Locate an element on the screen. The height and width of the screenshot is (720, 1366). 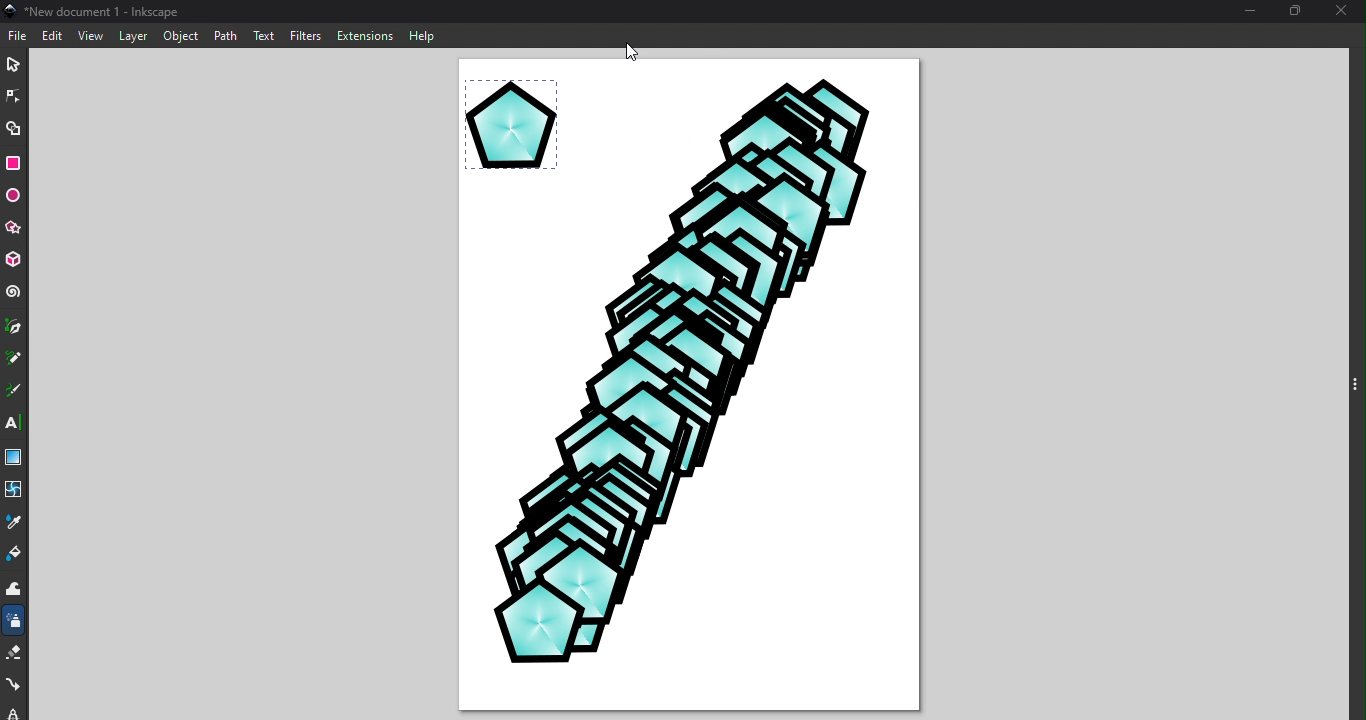
View is located at coordinates (88, 36).